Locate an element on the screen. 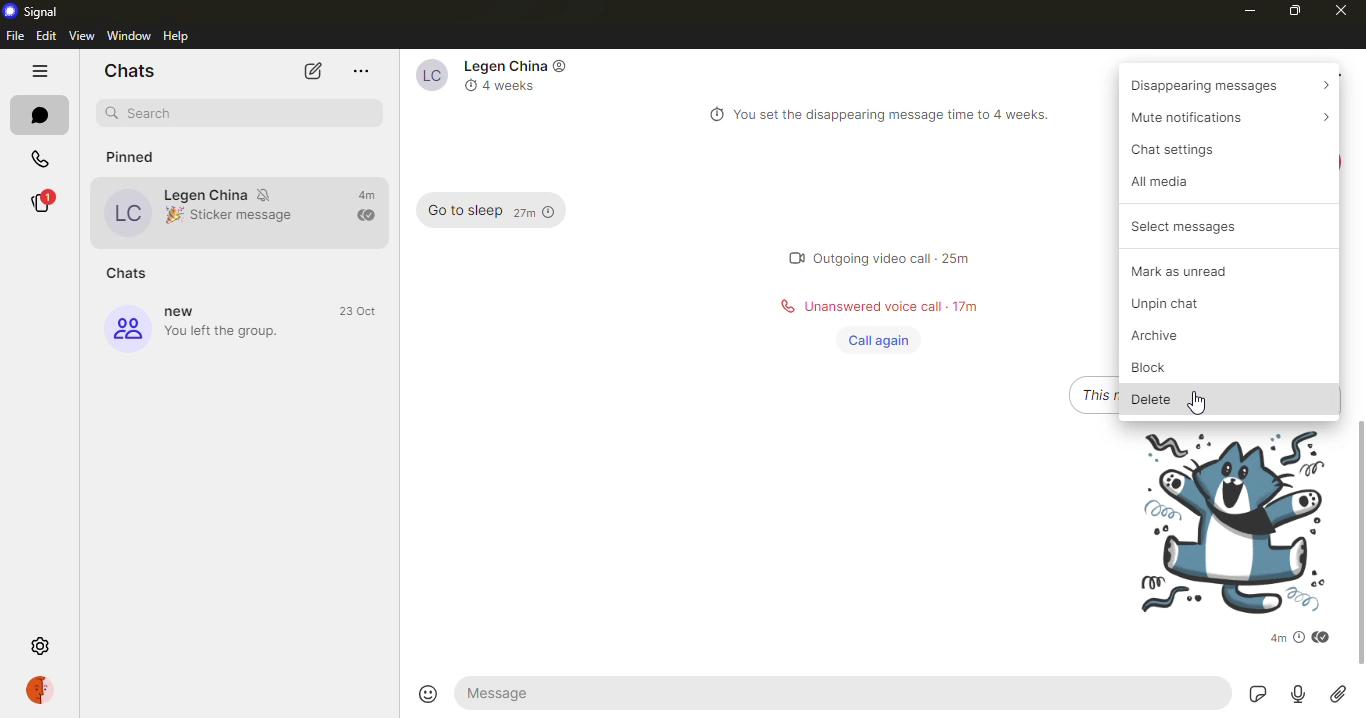 The height and width of the screenshot is (718, 1366). emoji is located at coordinates (172, 216).